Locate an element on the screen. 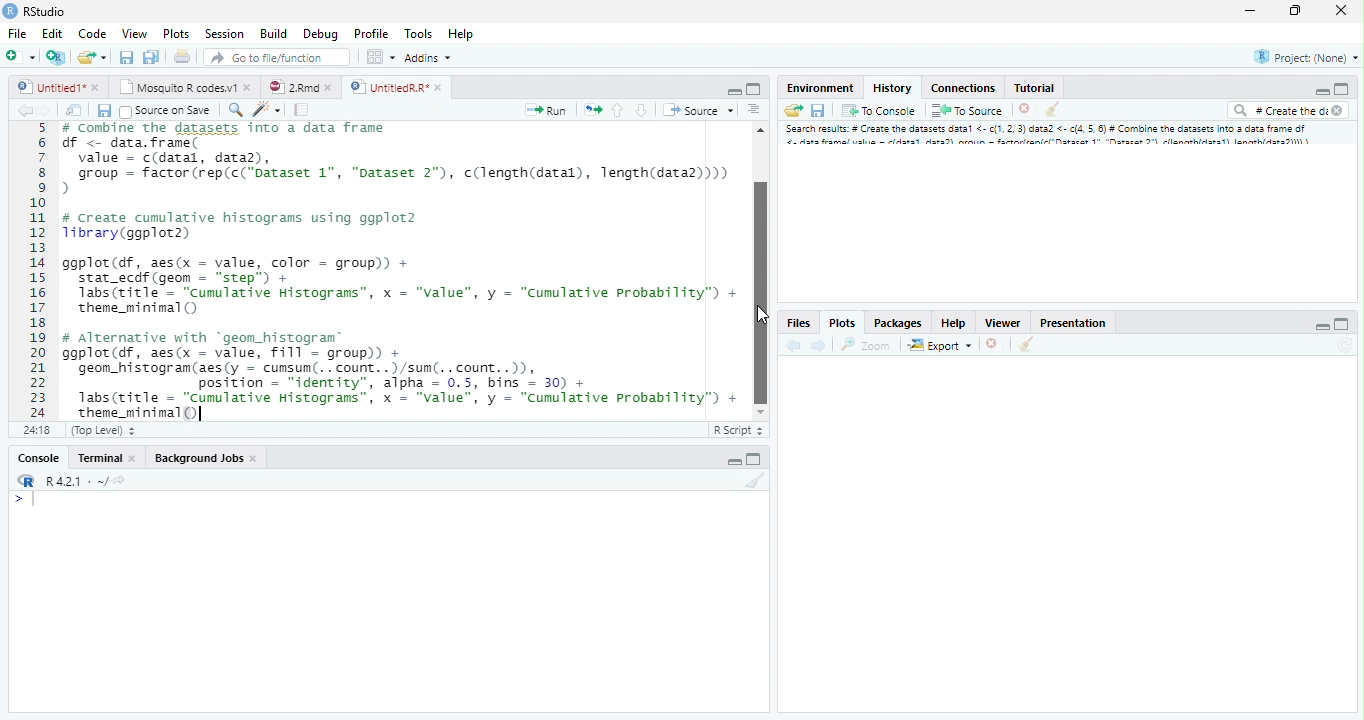  Go to the previous section is located at coordinates (619, 113).